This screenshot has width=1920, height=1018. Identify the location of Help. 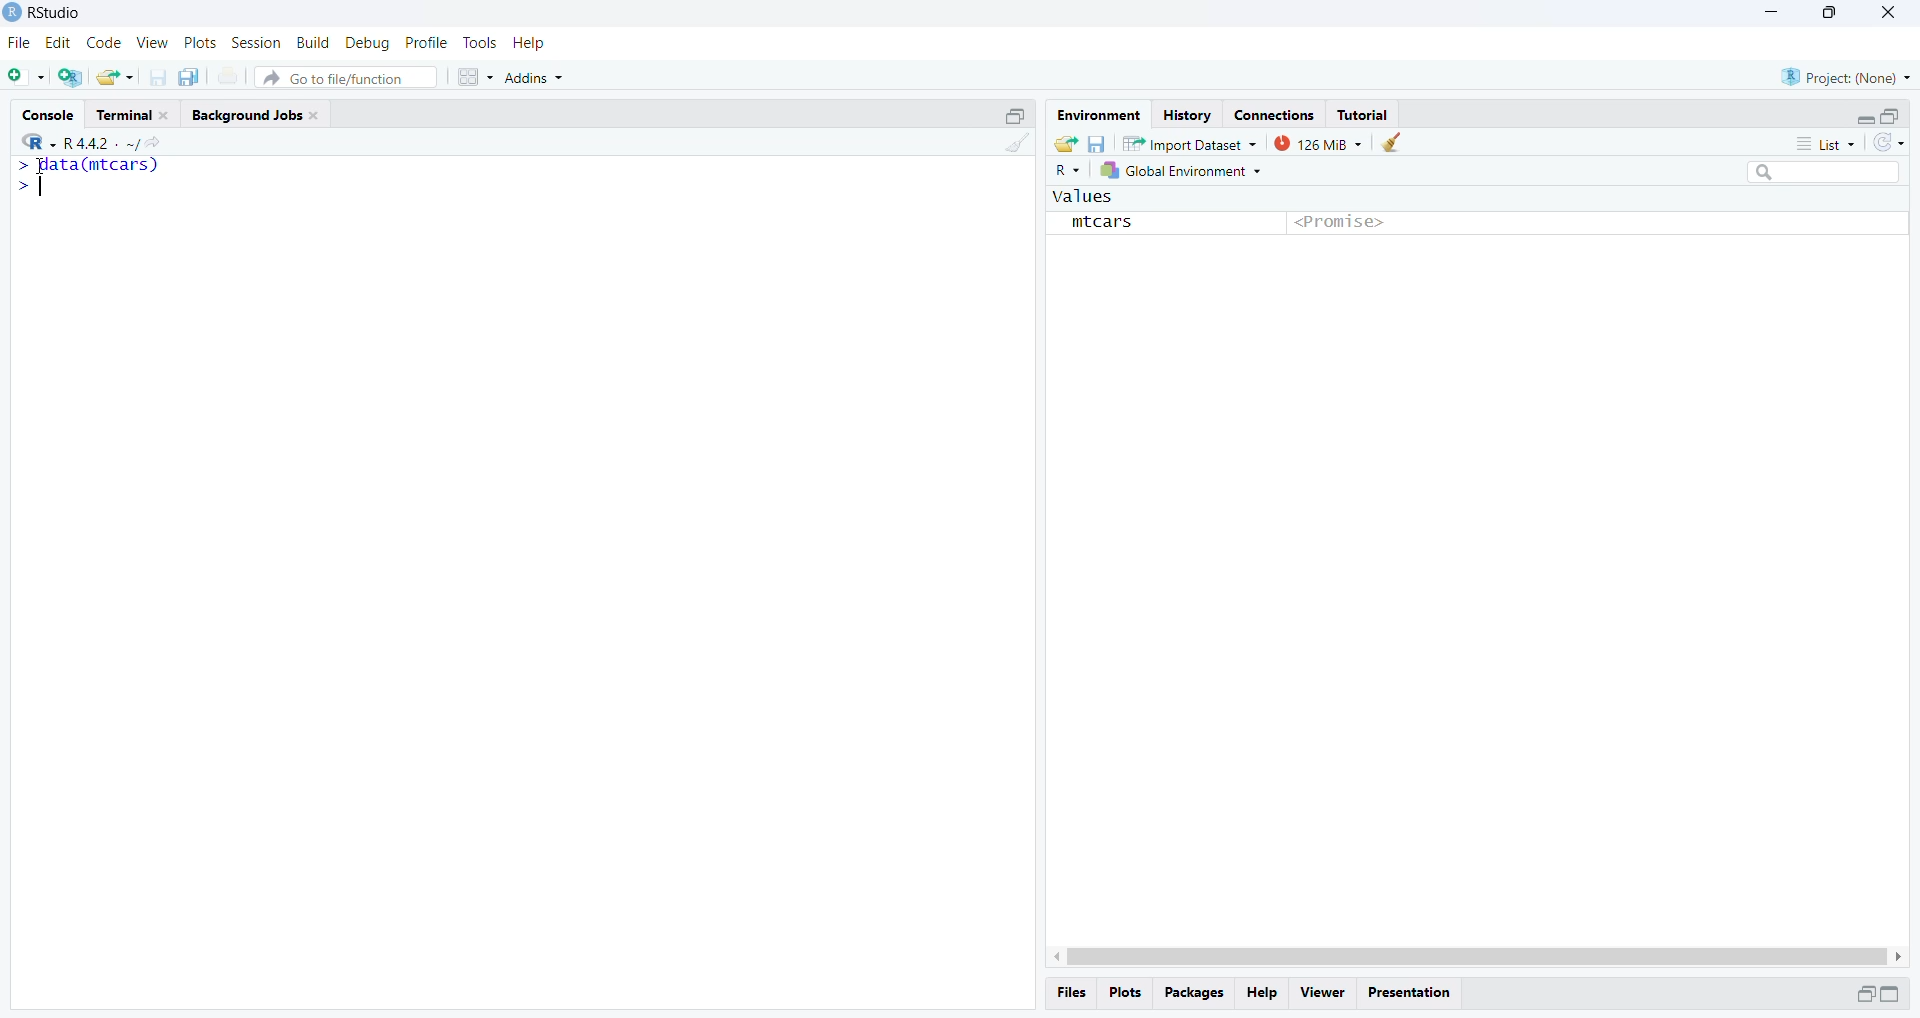
(1262, 994).